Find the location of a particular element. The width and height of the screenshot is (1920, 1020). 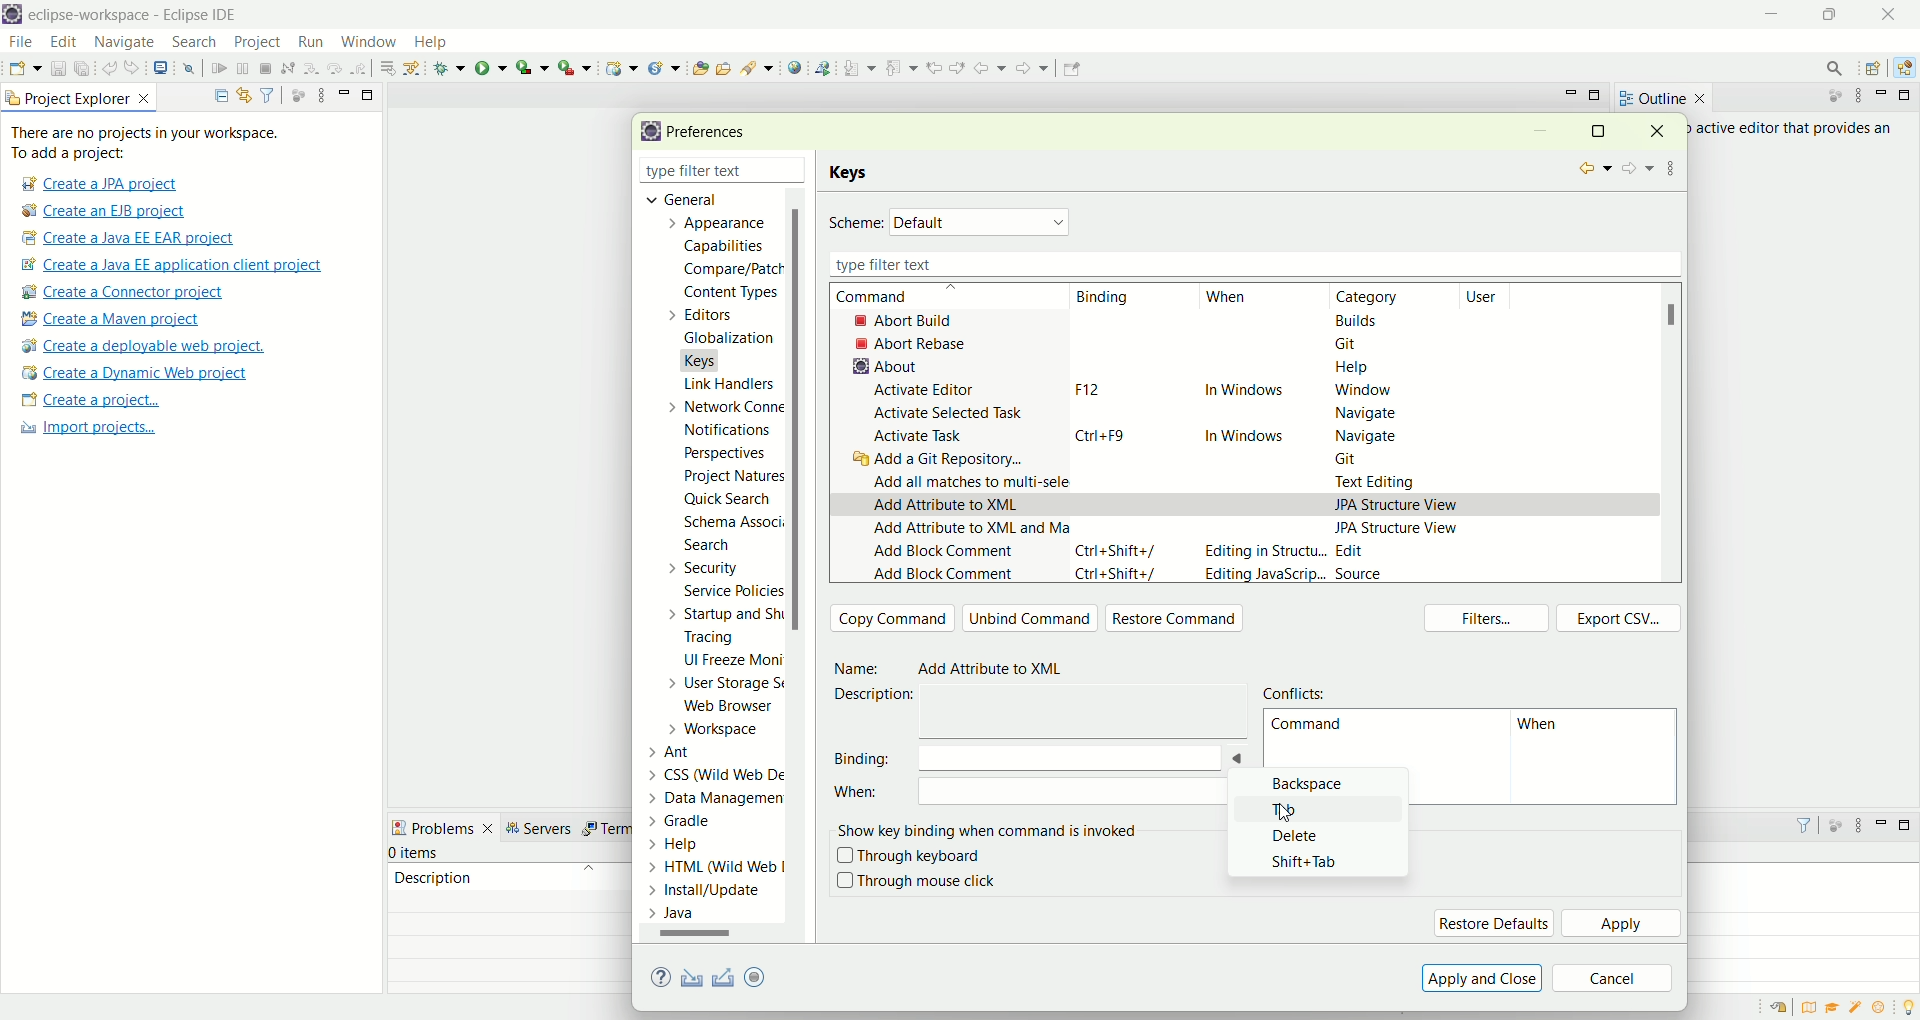

step return is located at coordinates (362, 66).